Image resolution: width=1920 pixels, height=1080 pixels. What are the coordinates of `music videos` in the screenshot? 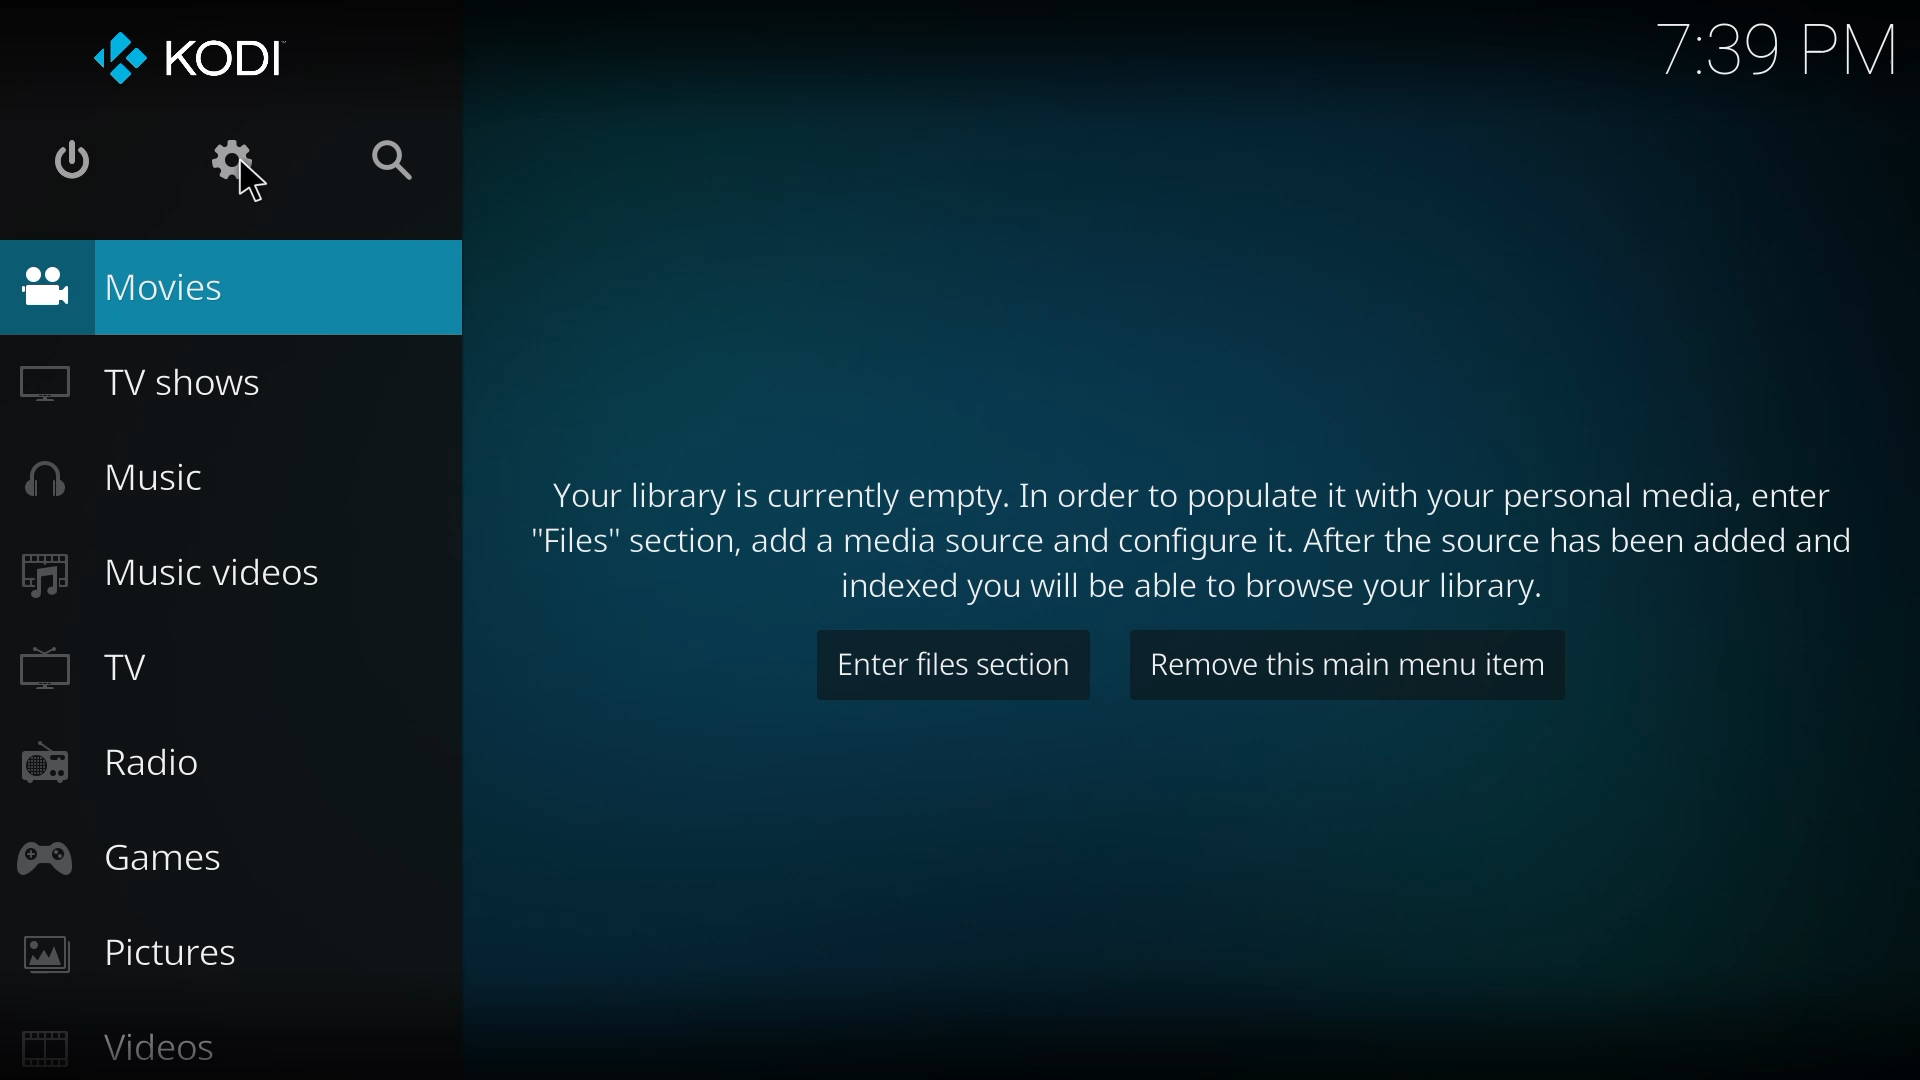 It's located at (166, 575).